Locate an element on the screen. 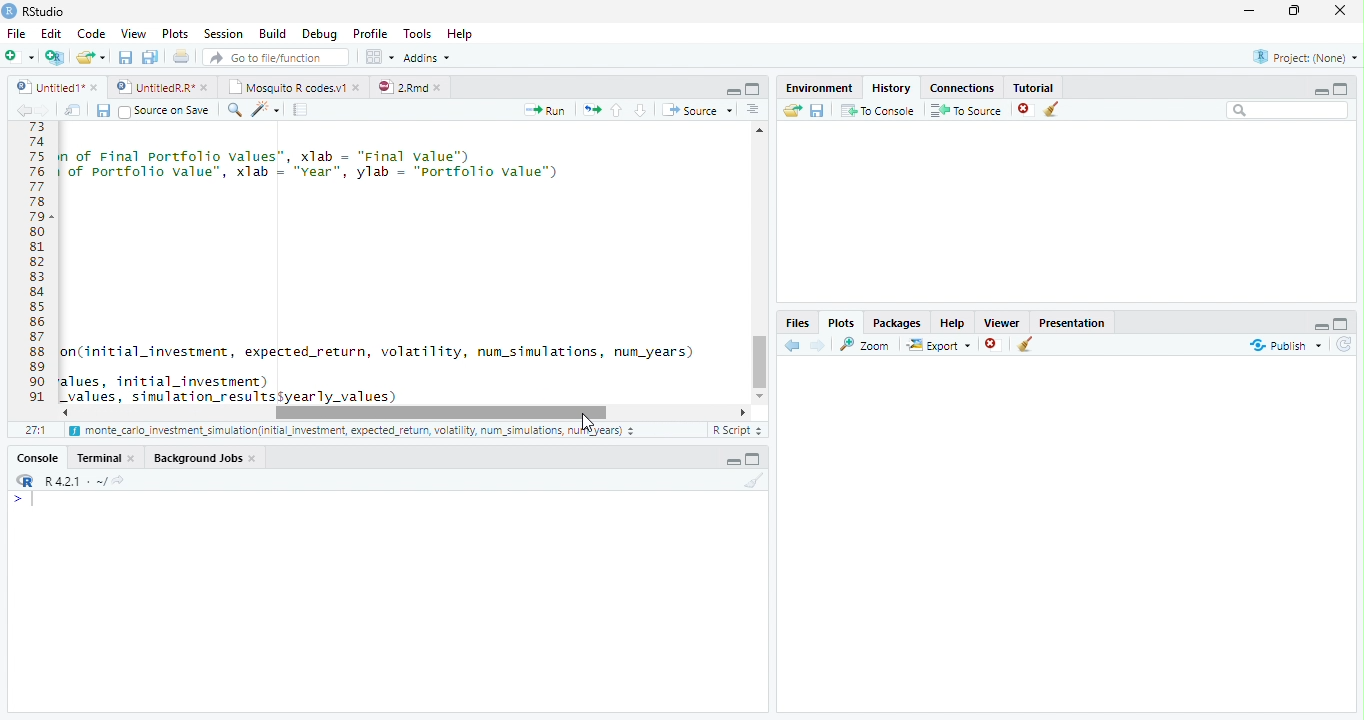 This screenshot has width=1364, height=720. Packages is located at coordinates (896, 321).